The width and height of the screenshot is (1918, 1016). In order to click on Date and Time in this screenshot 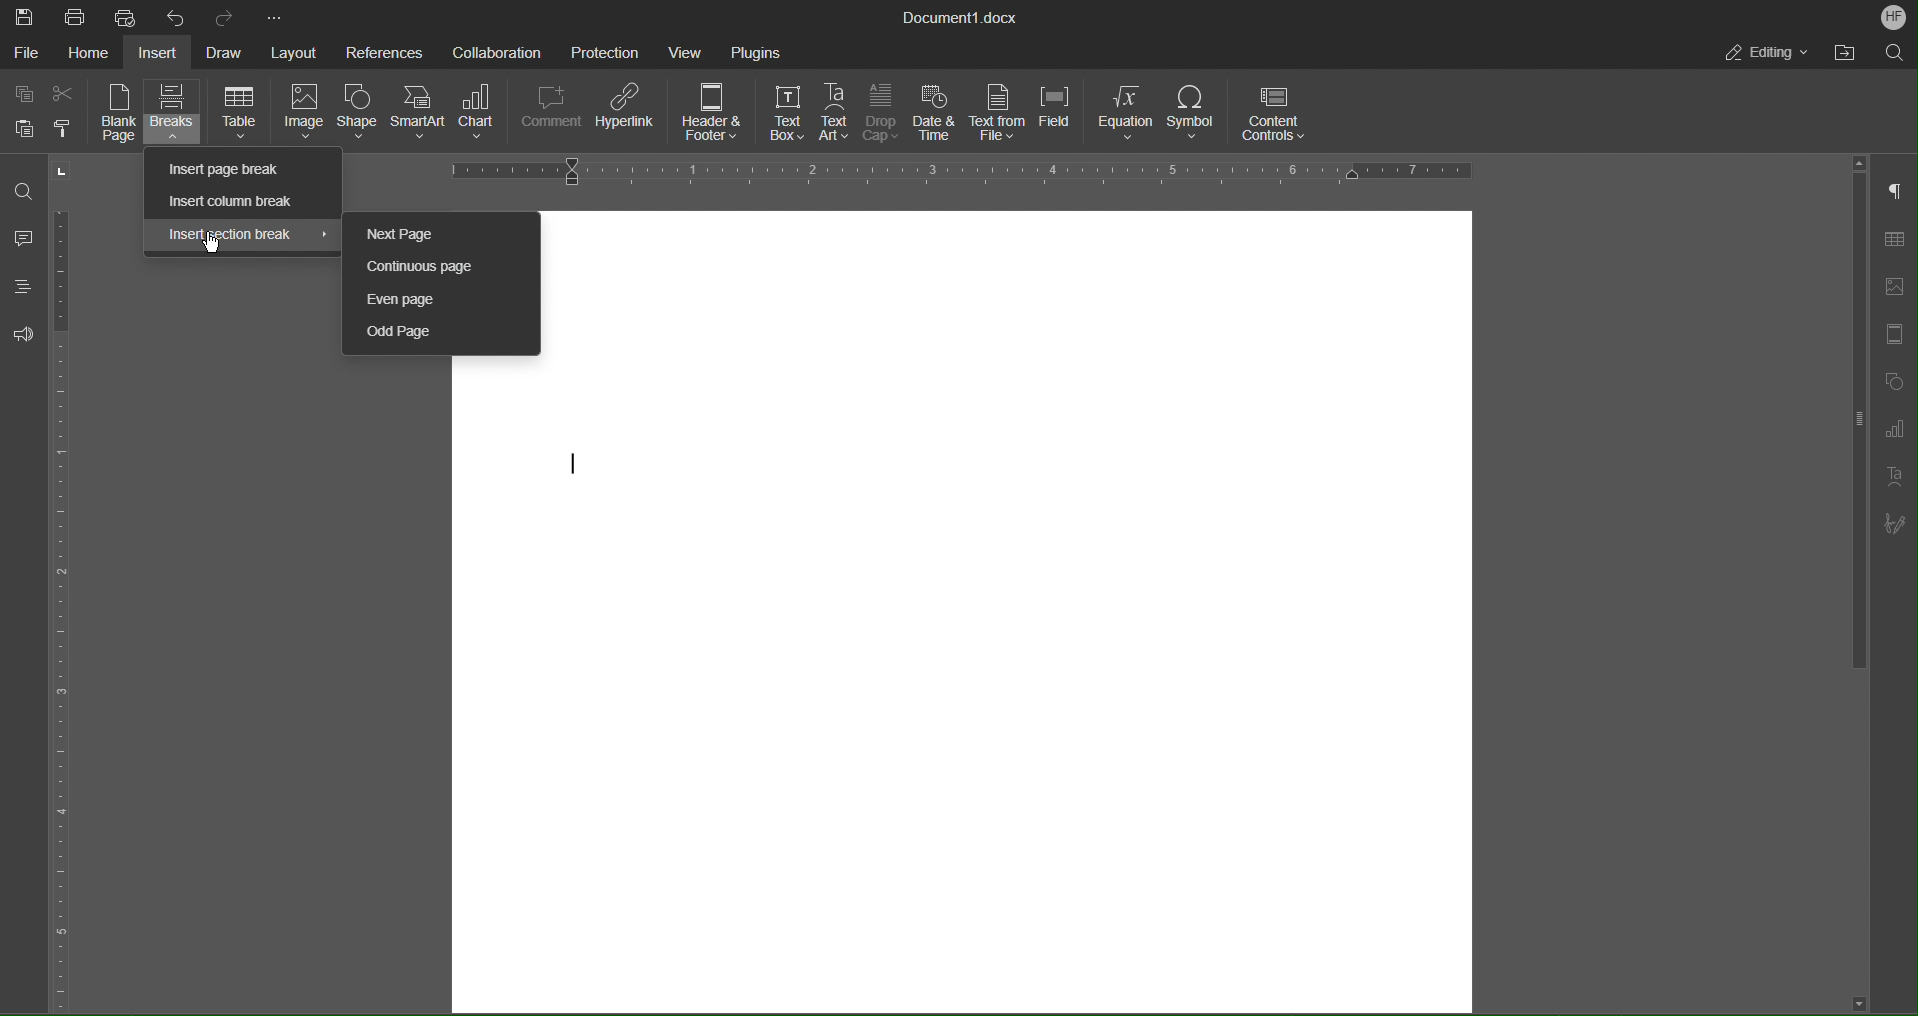, I will do `click(936, 113)`.